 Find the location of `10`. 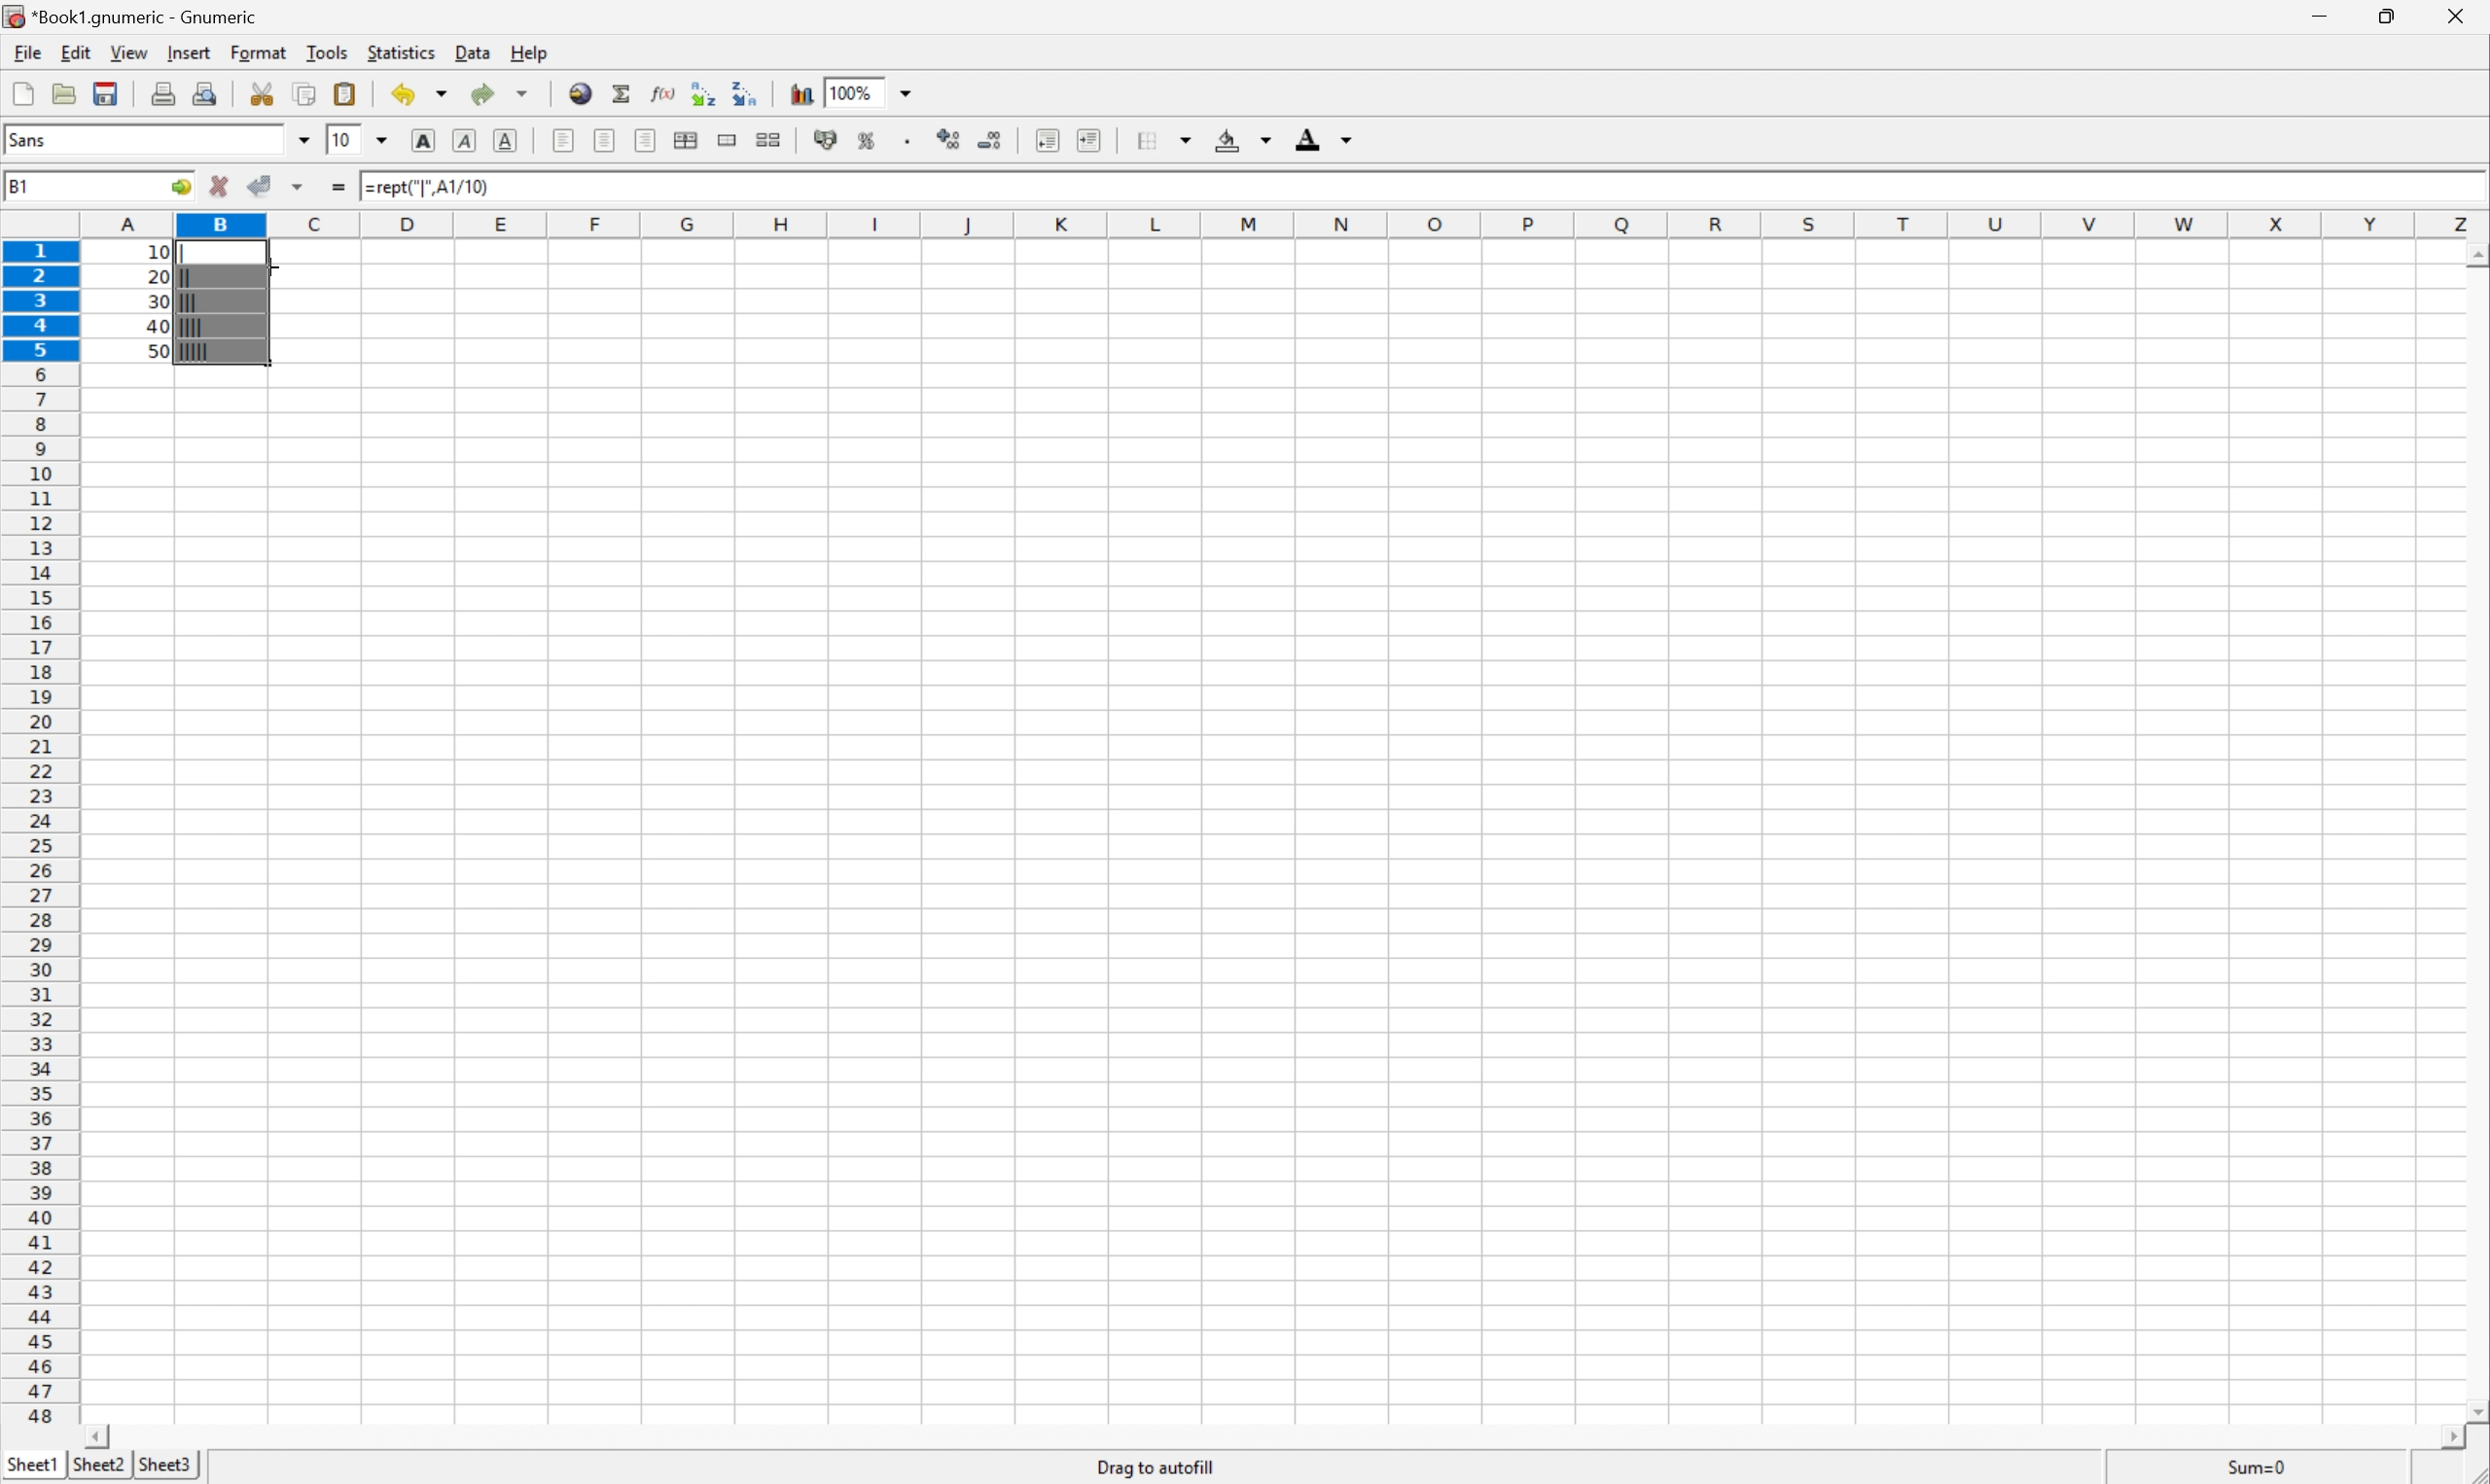

10 is located at coordinates (343, 140).